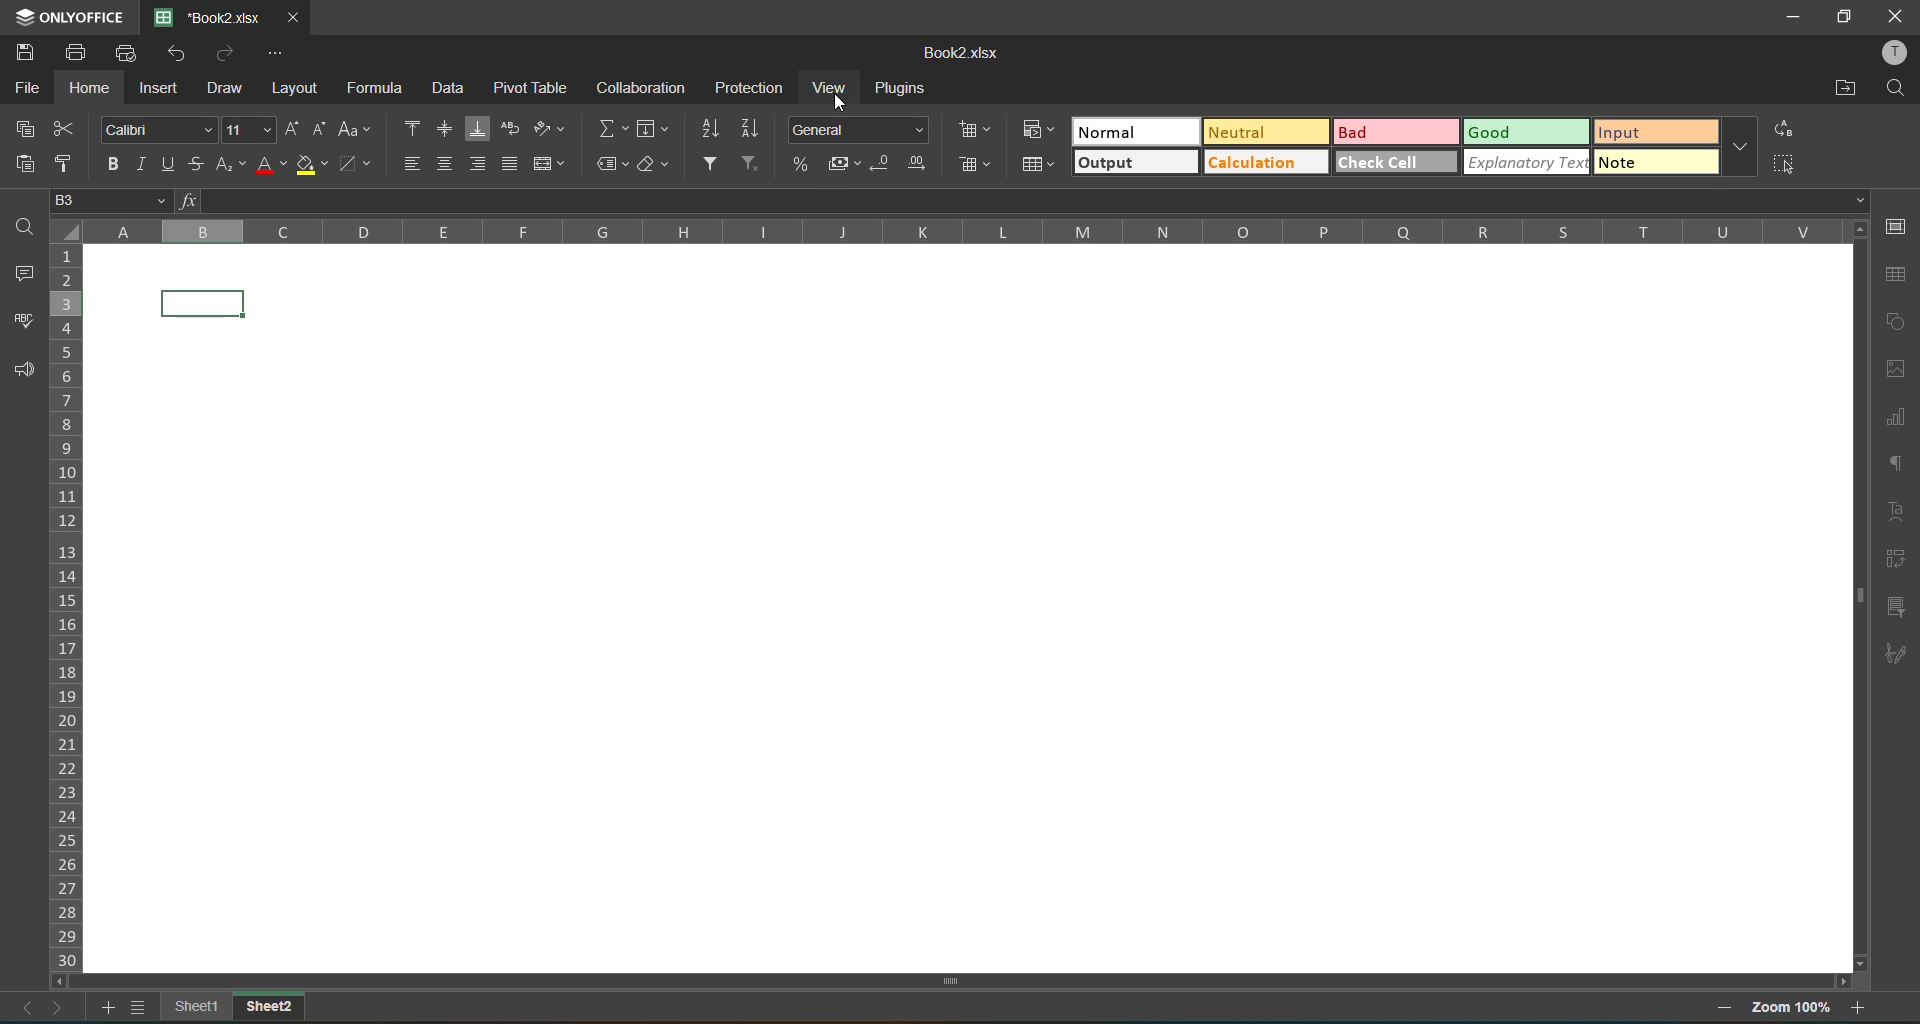 This screenshot has height=1024, width=1920. Describe the element at coordinates (715, 163) in the screenshot. I see `filter` at that location.